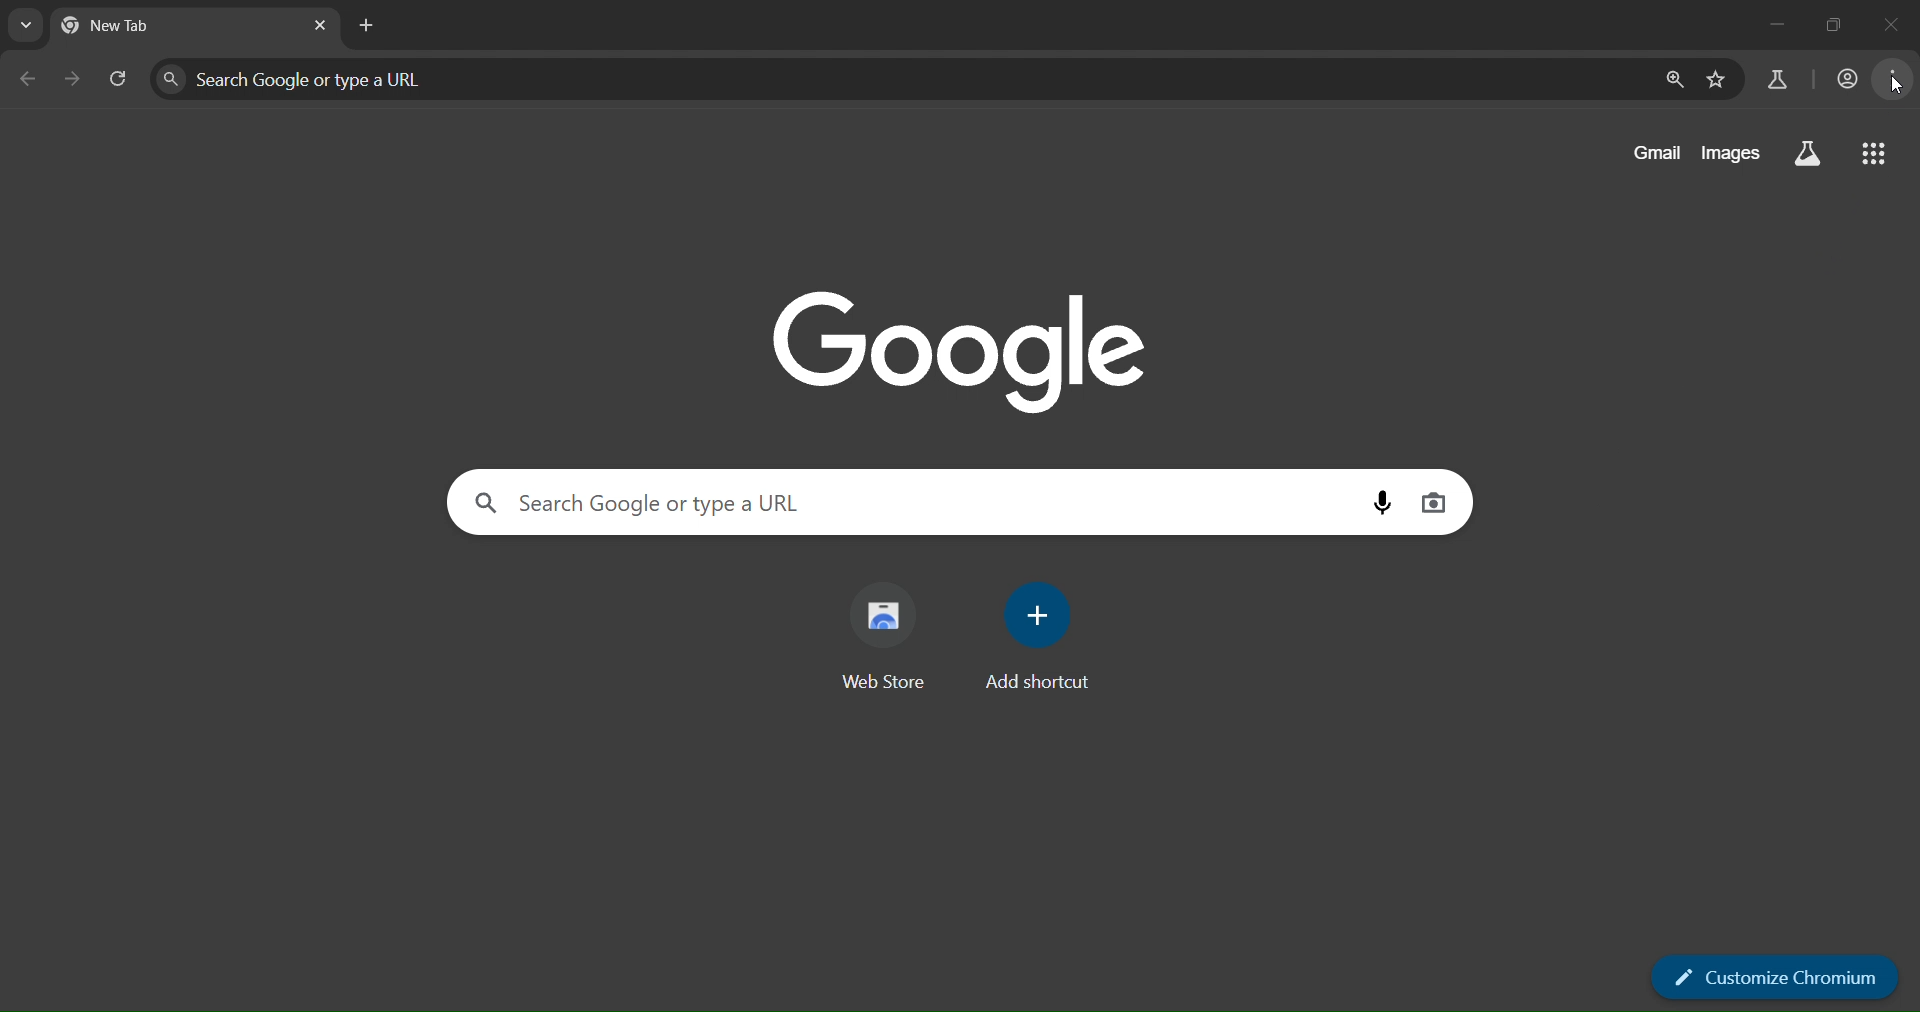 This screenshot has height=1012, width=1920. Describe the element at coordinates (323, 27) in the screenshot. I see `close tab` at that location.